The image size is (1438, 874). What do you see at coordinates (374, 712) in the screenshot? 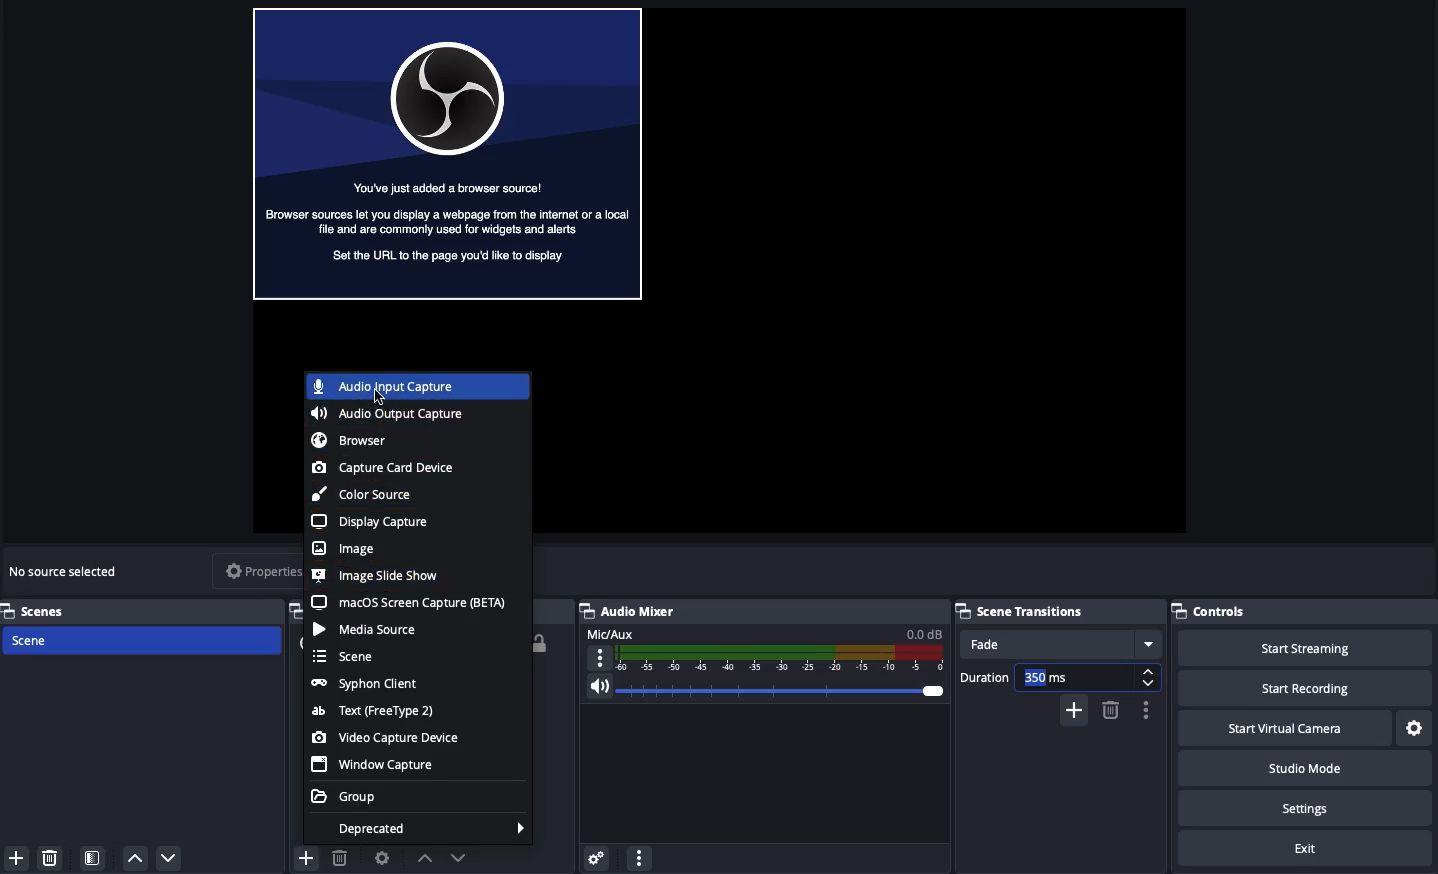
I see `Test` at bounding box center [374, 712].